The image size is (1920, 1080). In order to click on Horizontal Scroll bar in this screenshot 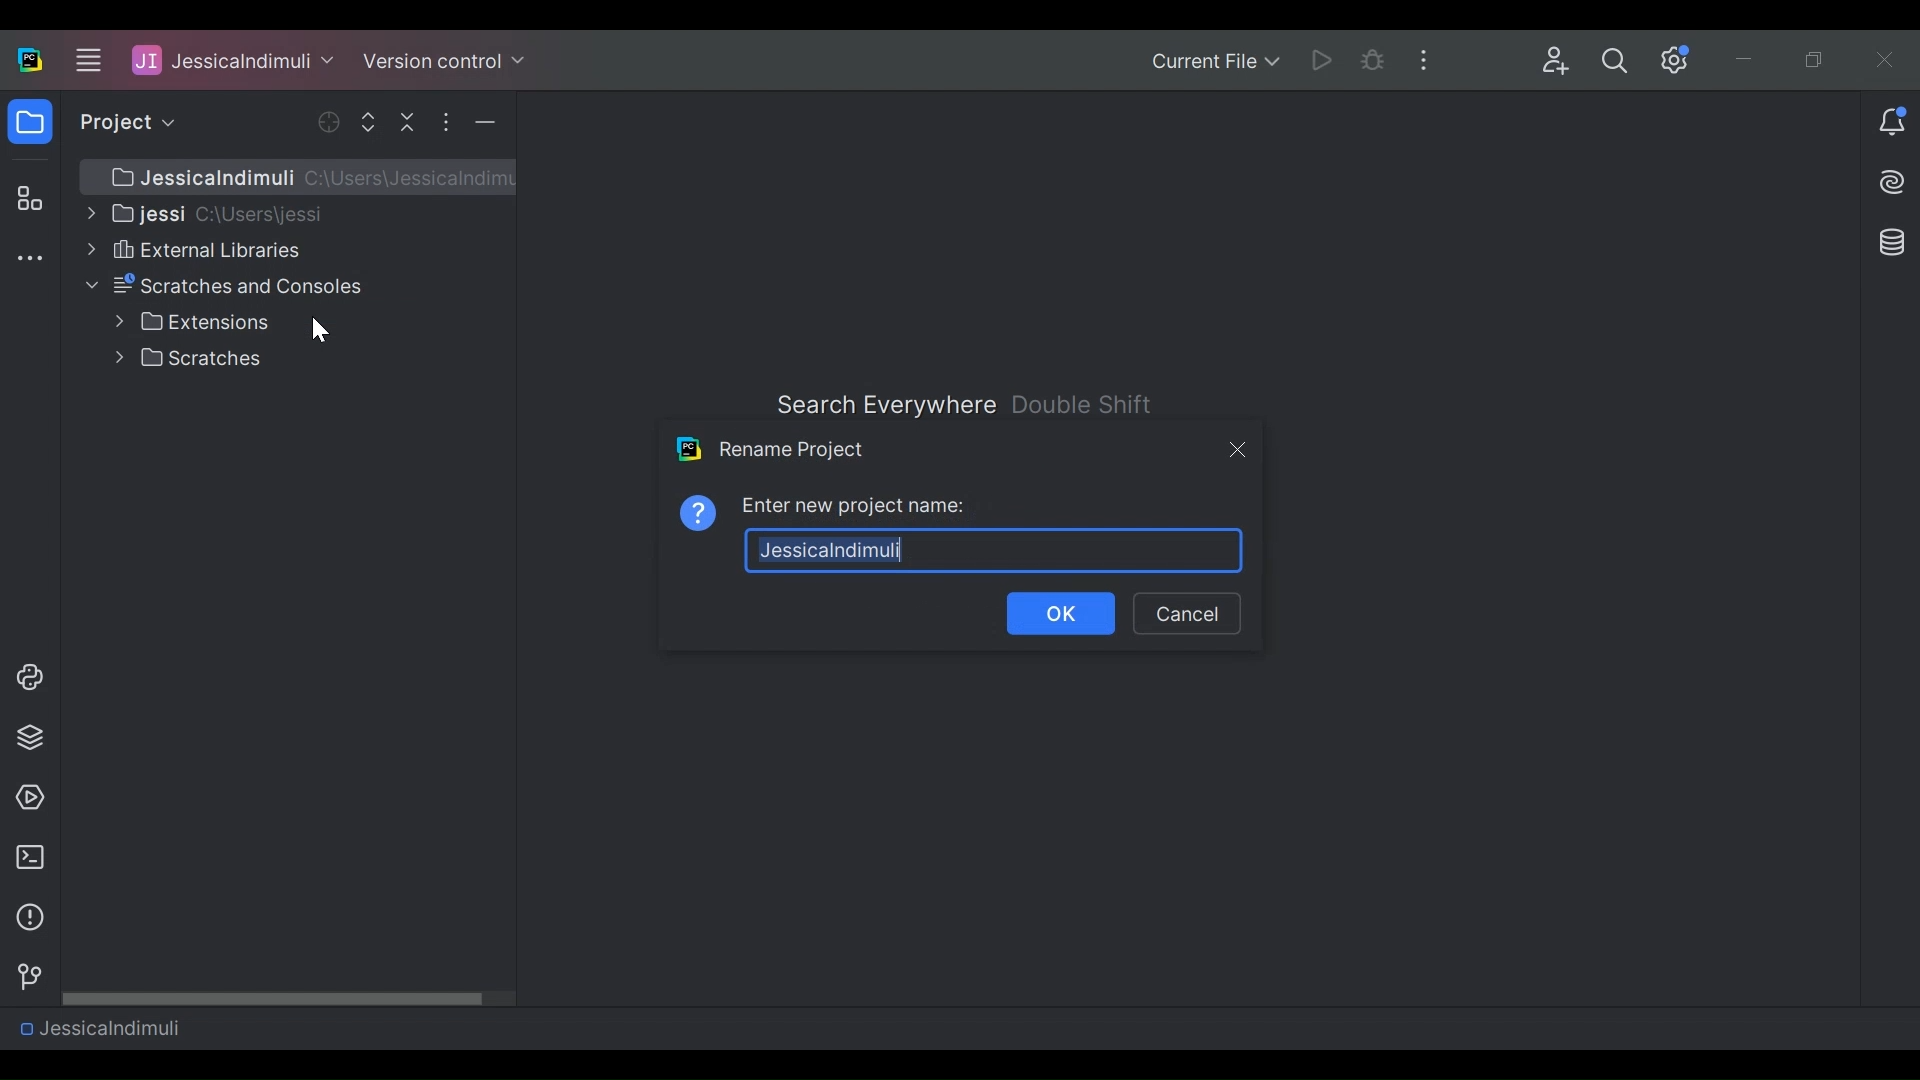, I will do `click(289, 997)`.